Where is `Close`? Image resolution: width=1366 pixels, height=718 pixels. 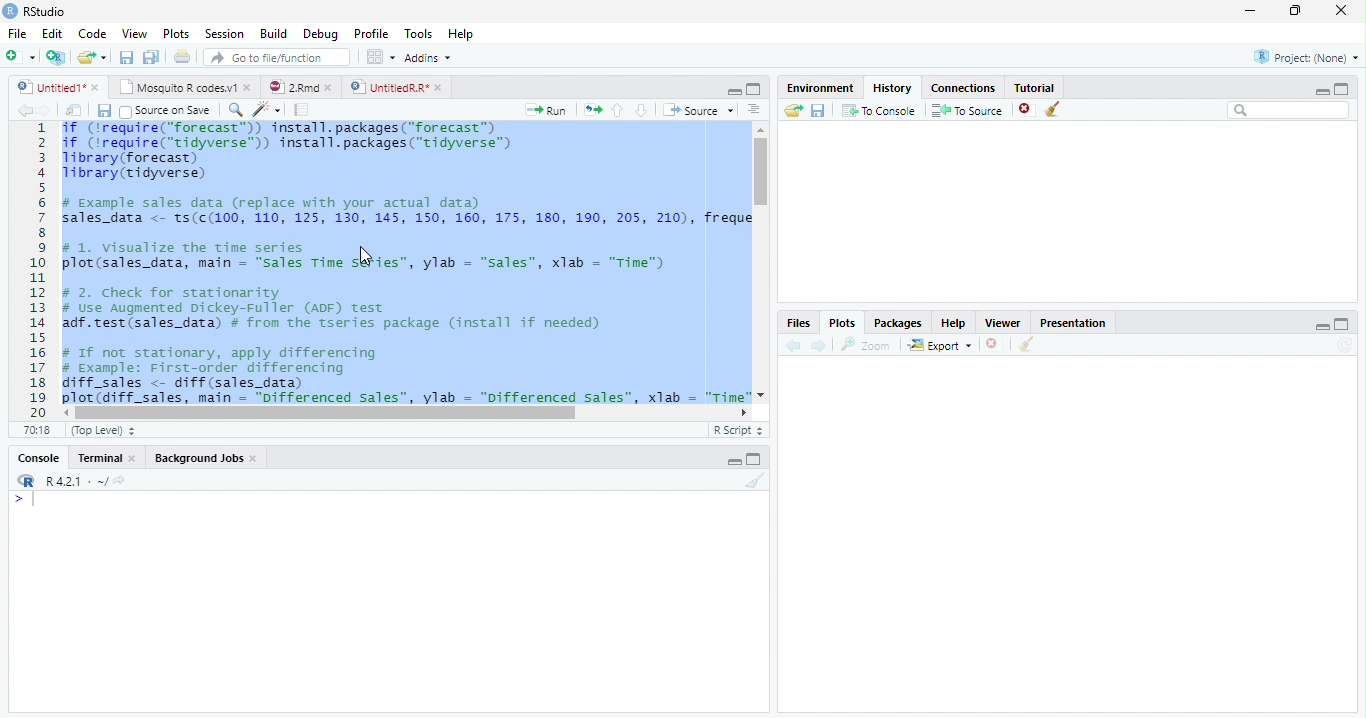 Close is located at coordinates (1343, 11).